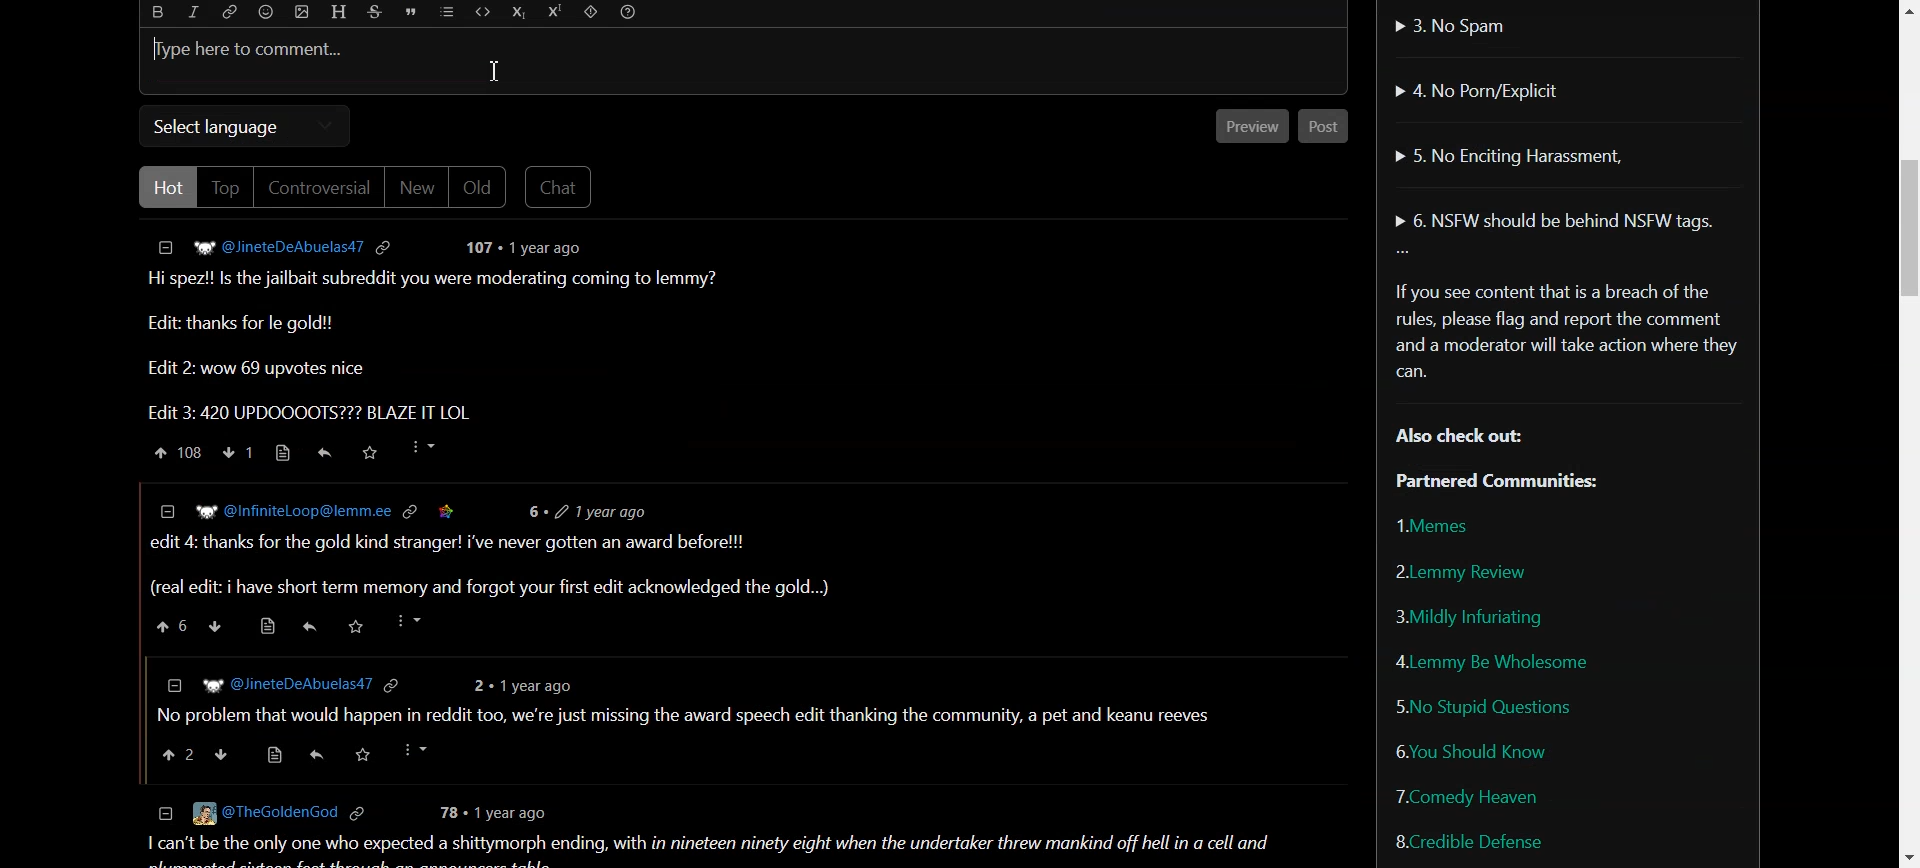 The width and height of the screenshot is (1920, 868). What do you see at coordinates (519, 12) in the screenshot?
I see `Subscript` at bounding box center [519, 12].